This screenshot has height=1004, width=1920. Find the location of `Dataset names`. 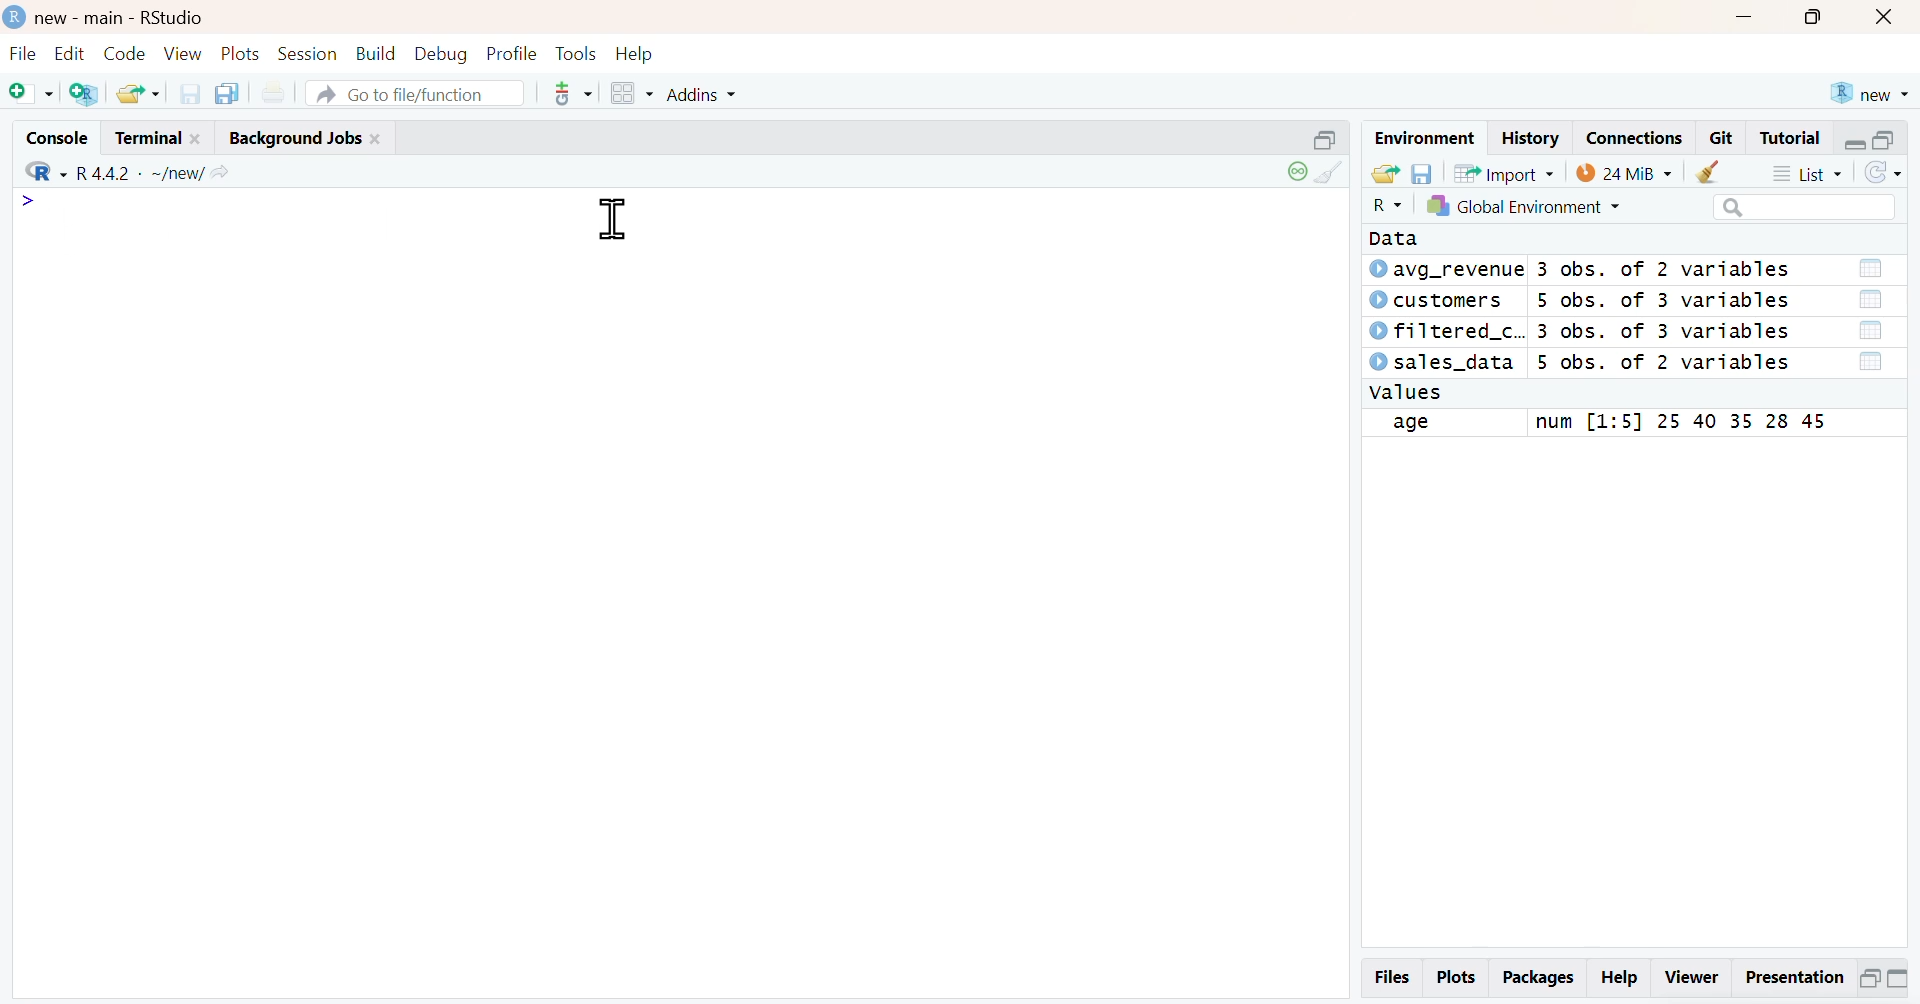

Dataset names is located at coordinates (1445, 316).